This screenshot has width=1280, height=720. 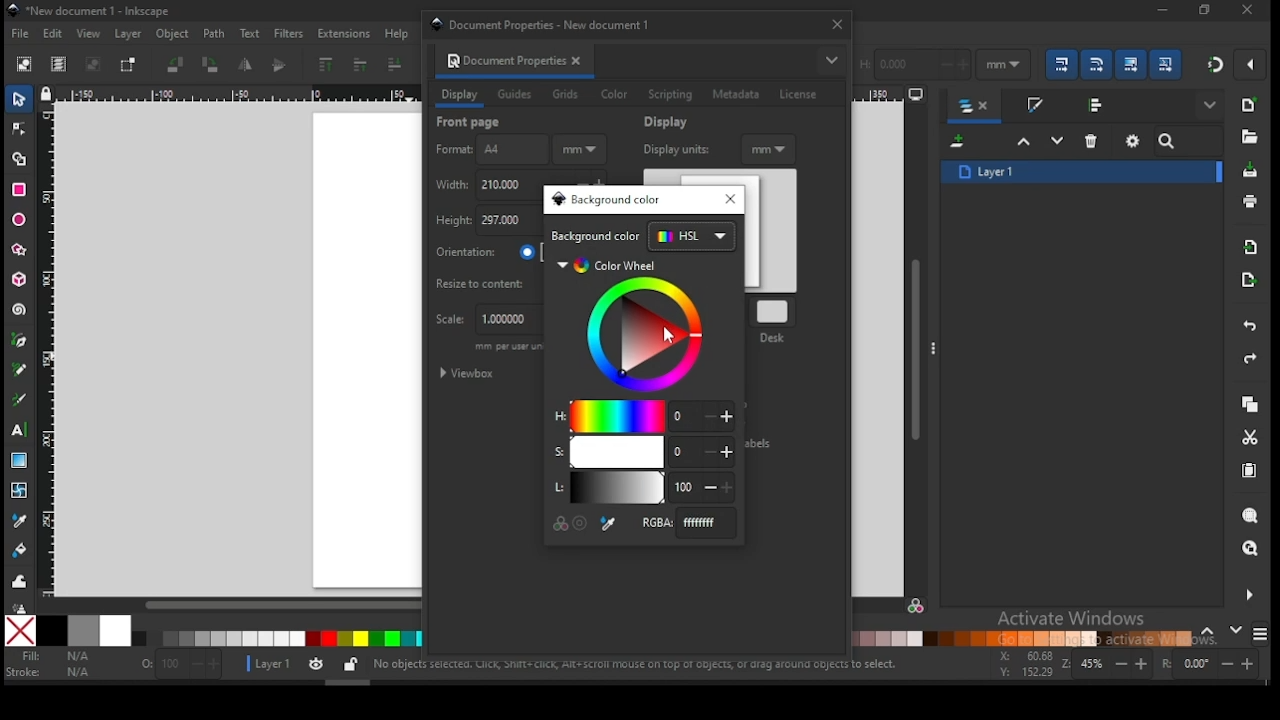 What do you see at coordinates (1058, 64) in the screenshot?
I see `when scaling objects, scale the stroke width in same proportion` at bounding box center [1058, 64].